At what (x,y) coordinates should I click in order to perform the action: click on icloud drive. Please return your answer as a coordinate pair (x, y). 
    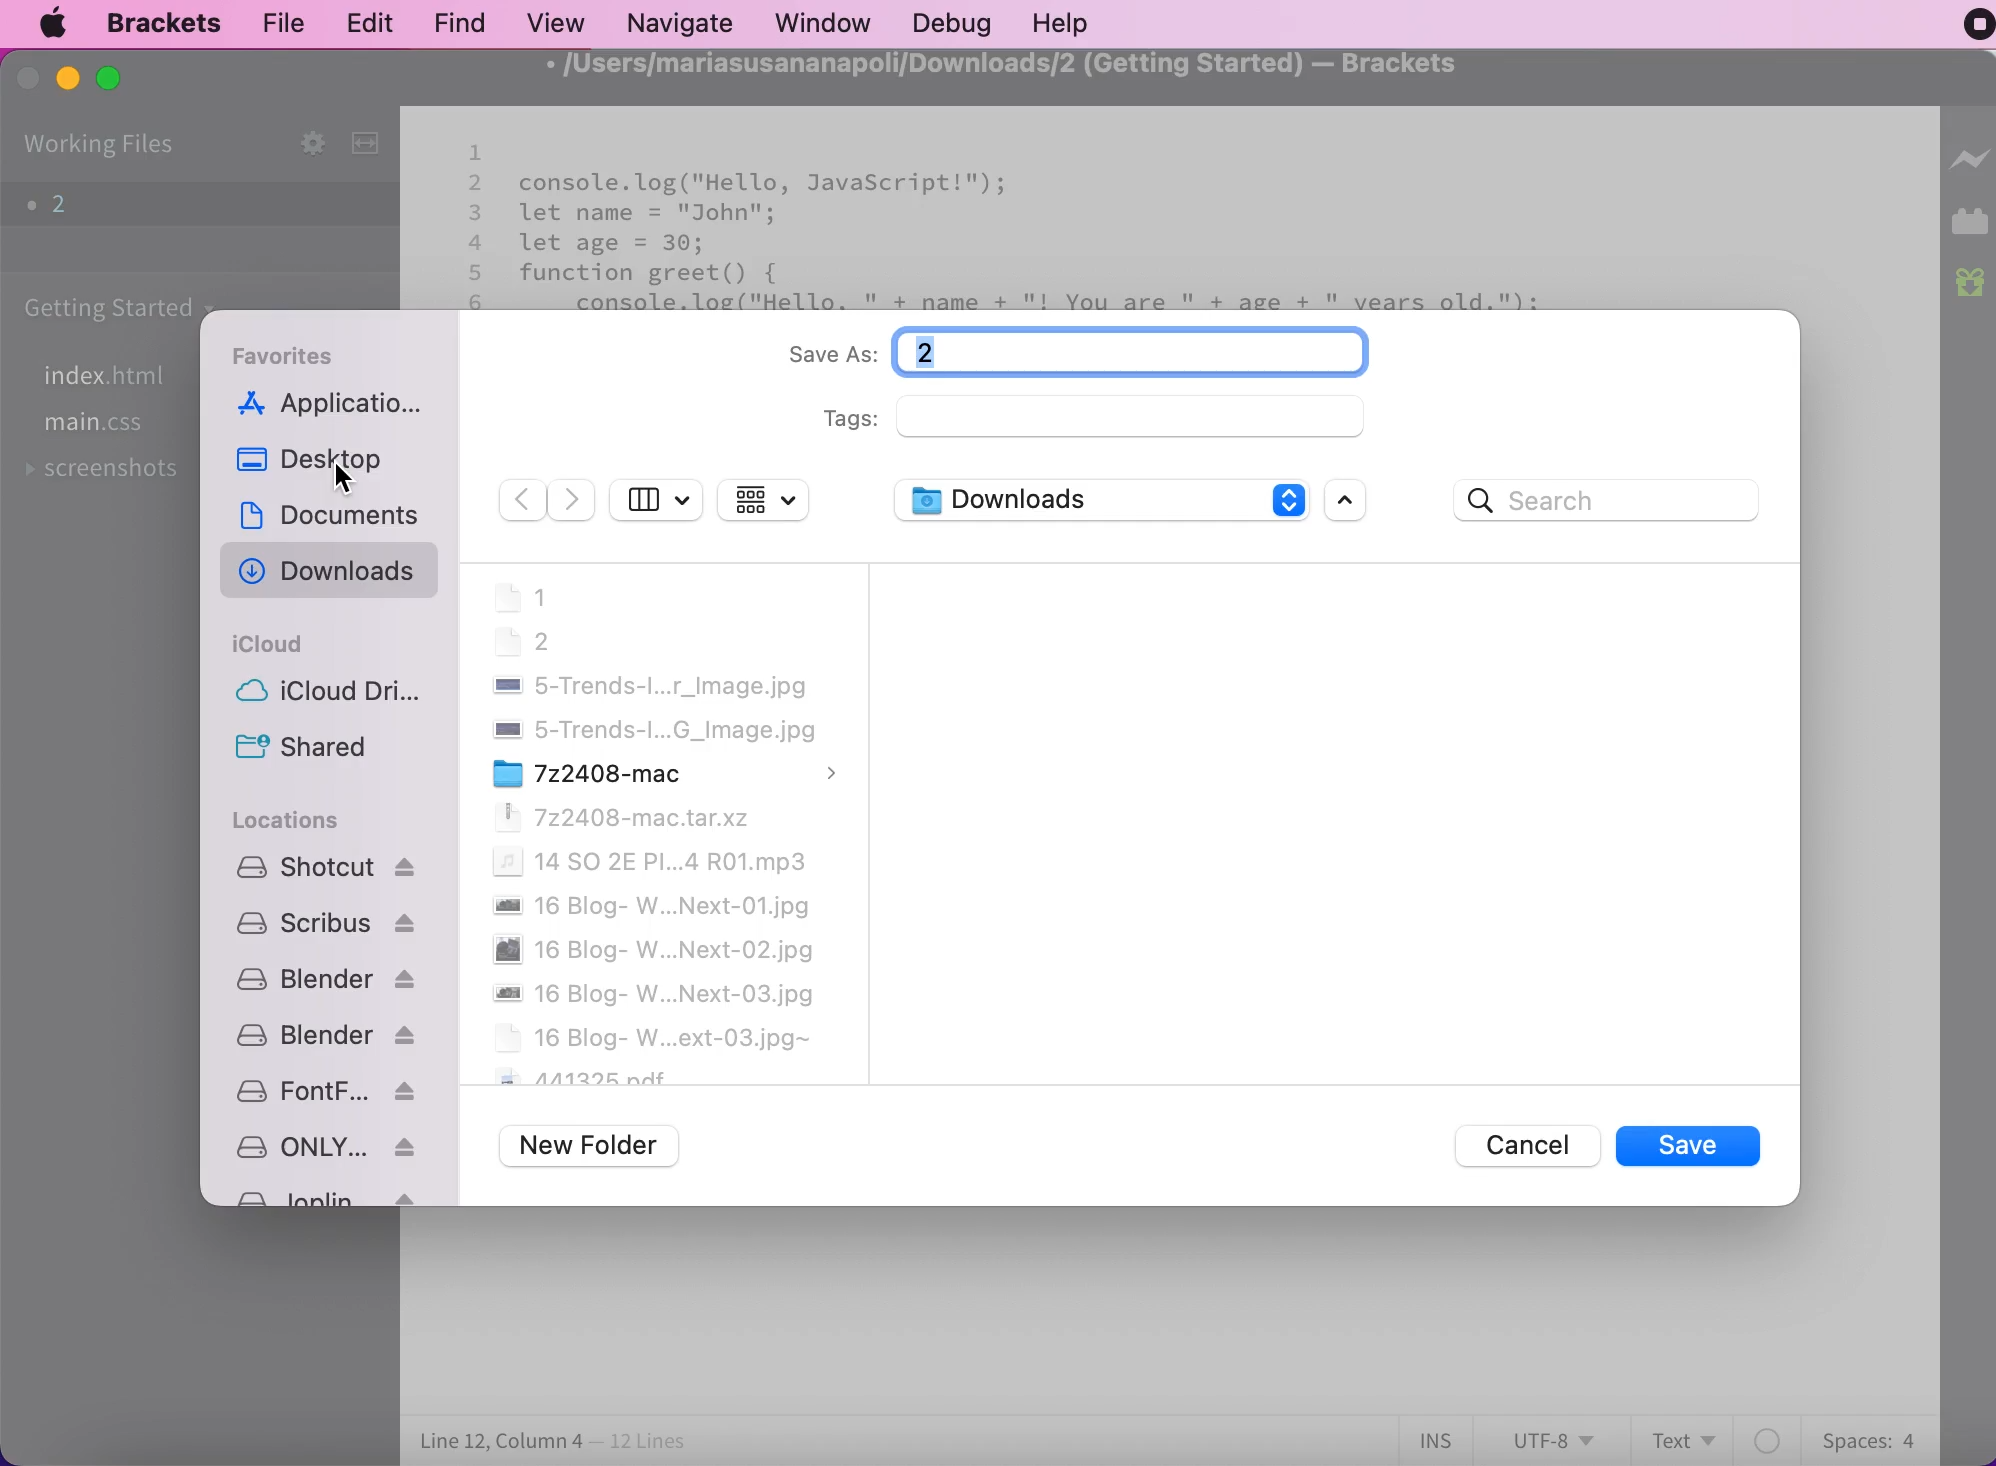
    Looking at the image, I should click on (324, 693).